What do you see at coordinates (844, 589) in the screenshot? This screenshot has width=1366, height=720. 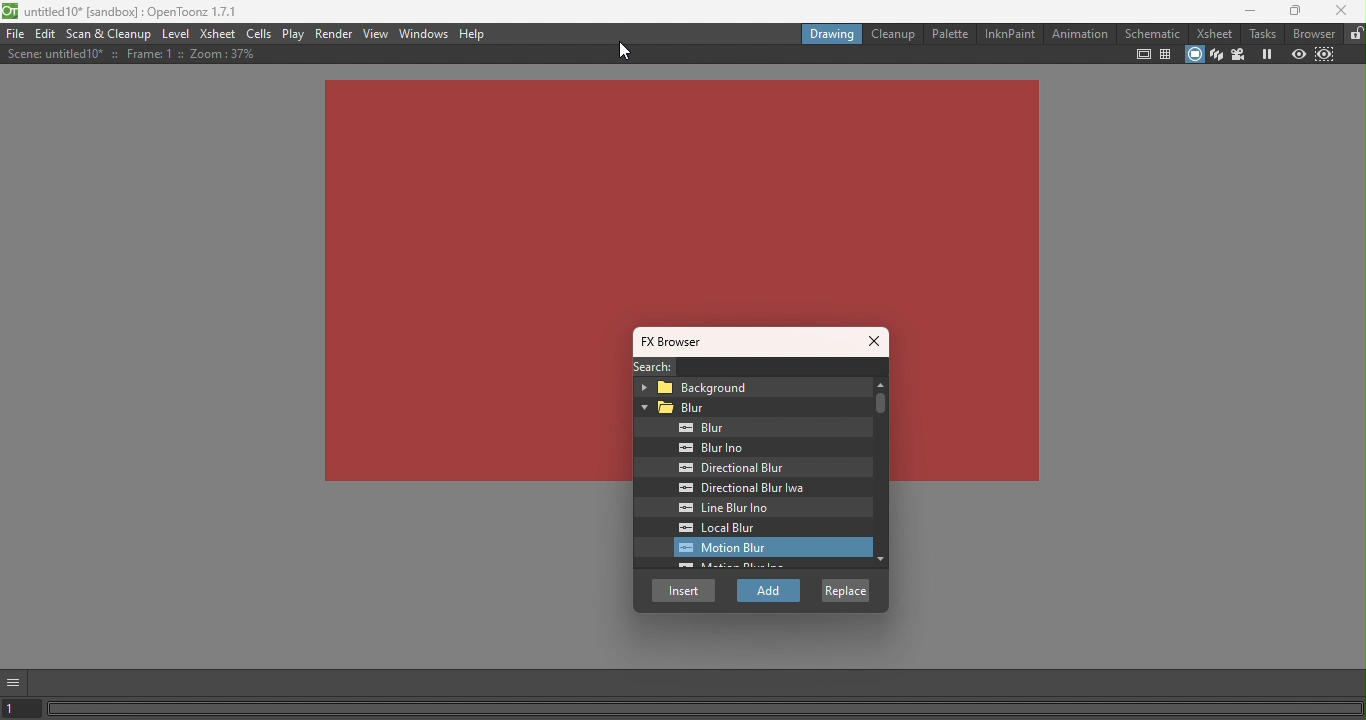 I see `Replace` at bounding box center [844, 589].